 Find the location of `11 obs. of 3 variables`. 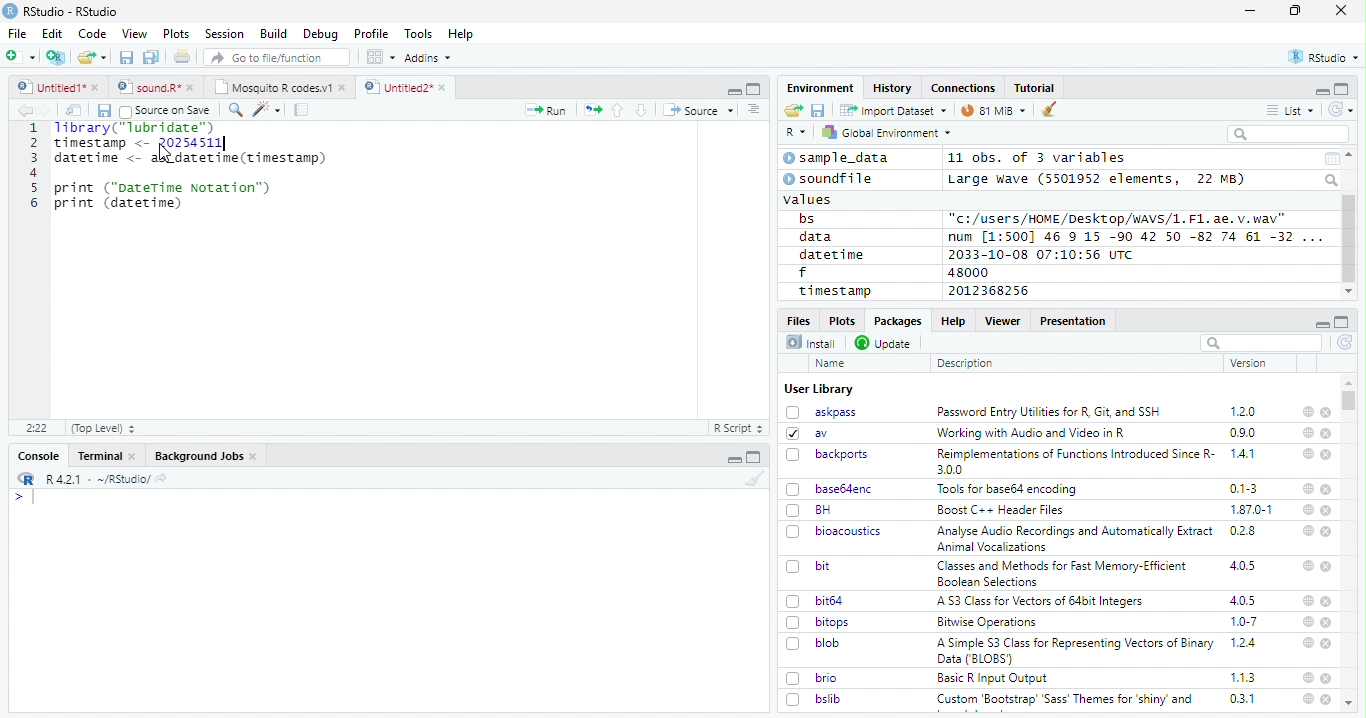

11 obs. of 3 variables is located at coordinates (1038, 159).